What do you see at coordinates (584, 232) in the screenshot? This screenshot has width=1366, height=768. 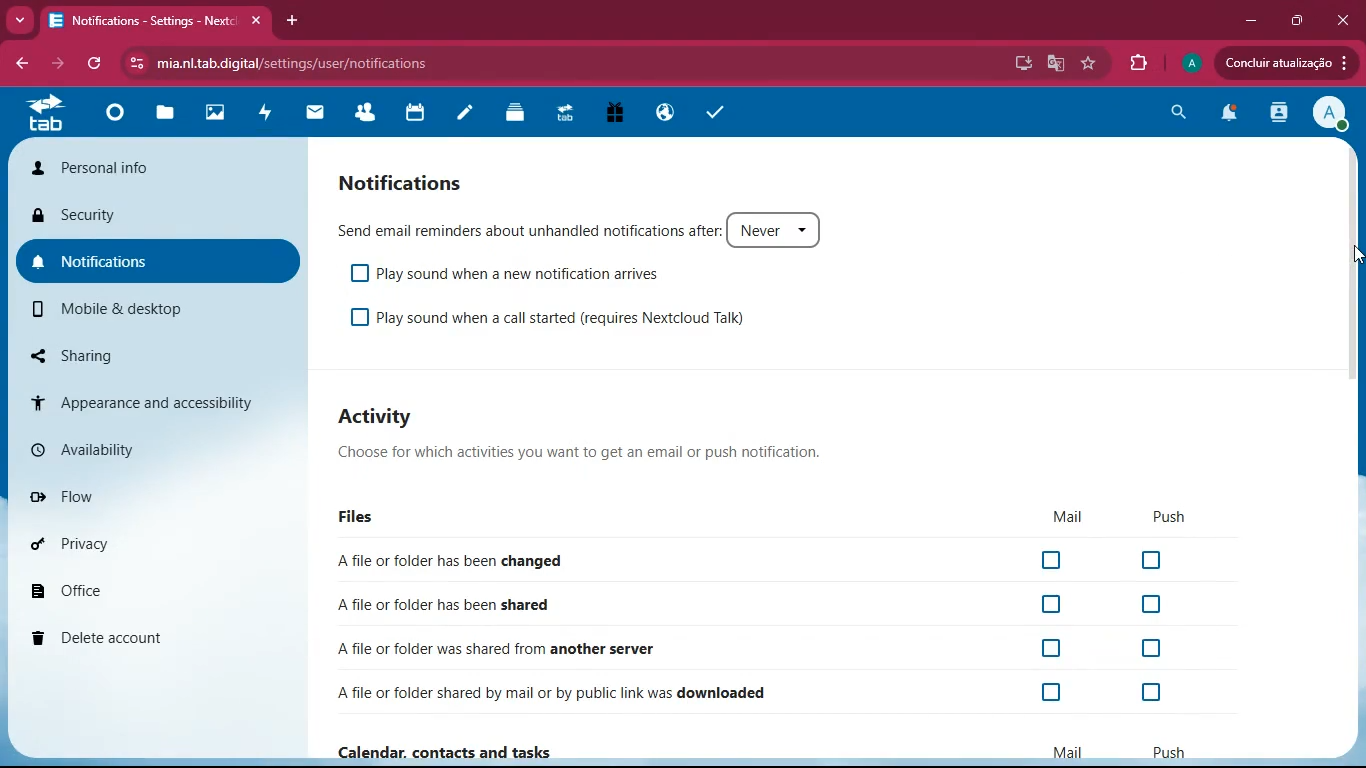 I see `Send email reminders` at bounding box center [584, 232].